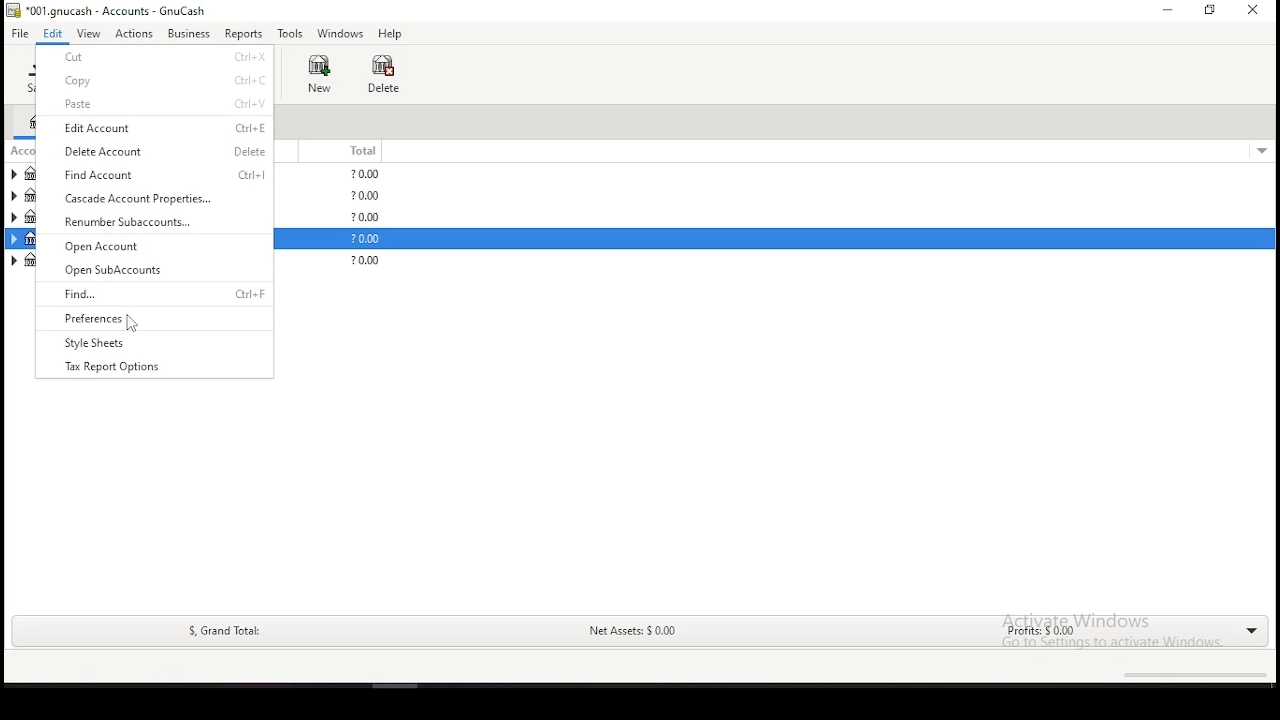 This screenshot has width=1280, height=720. What do you see at coordinates (319, 73) in the screenshot?
I see `new` at bounding box center [319, 73].